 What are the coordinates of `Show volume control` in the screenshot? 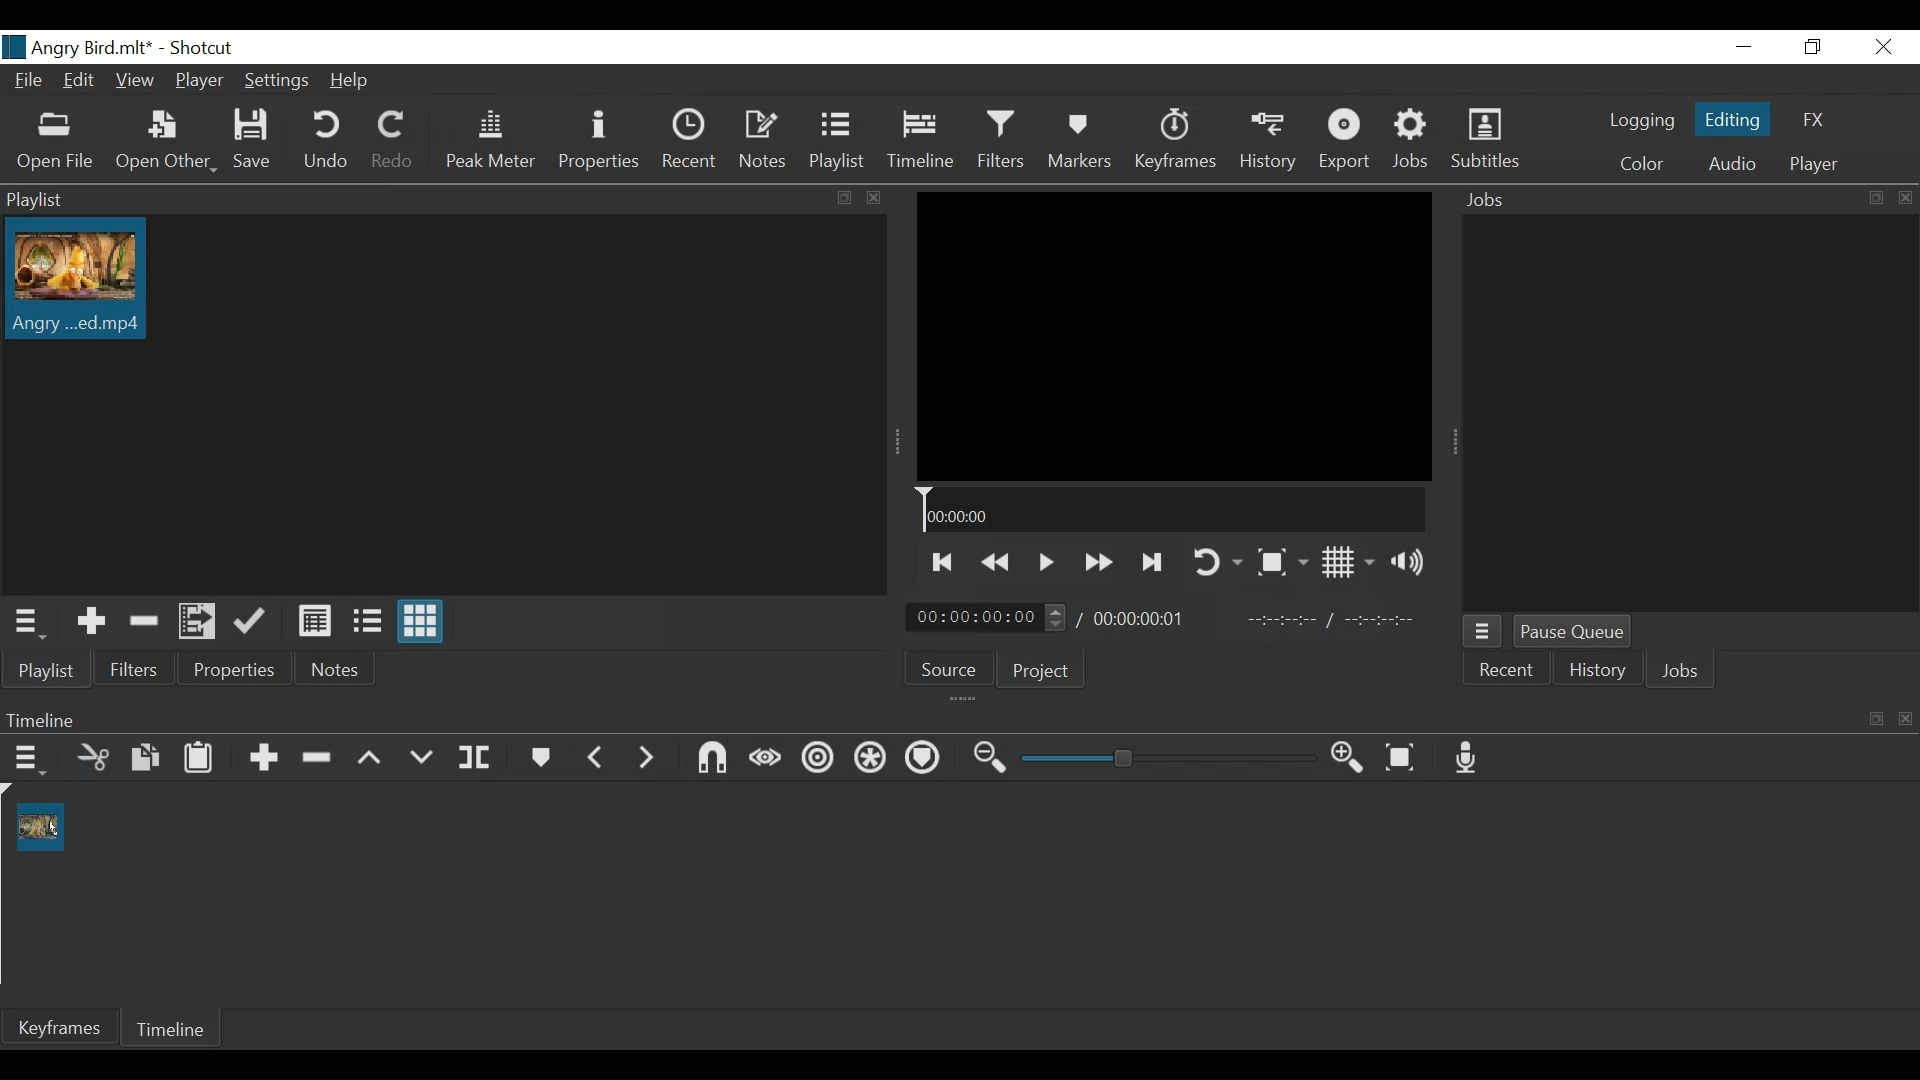 It's located at (1408, 560).